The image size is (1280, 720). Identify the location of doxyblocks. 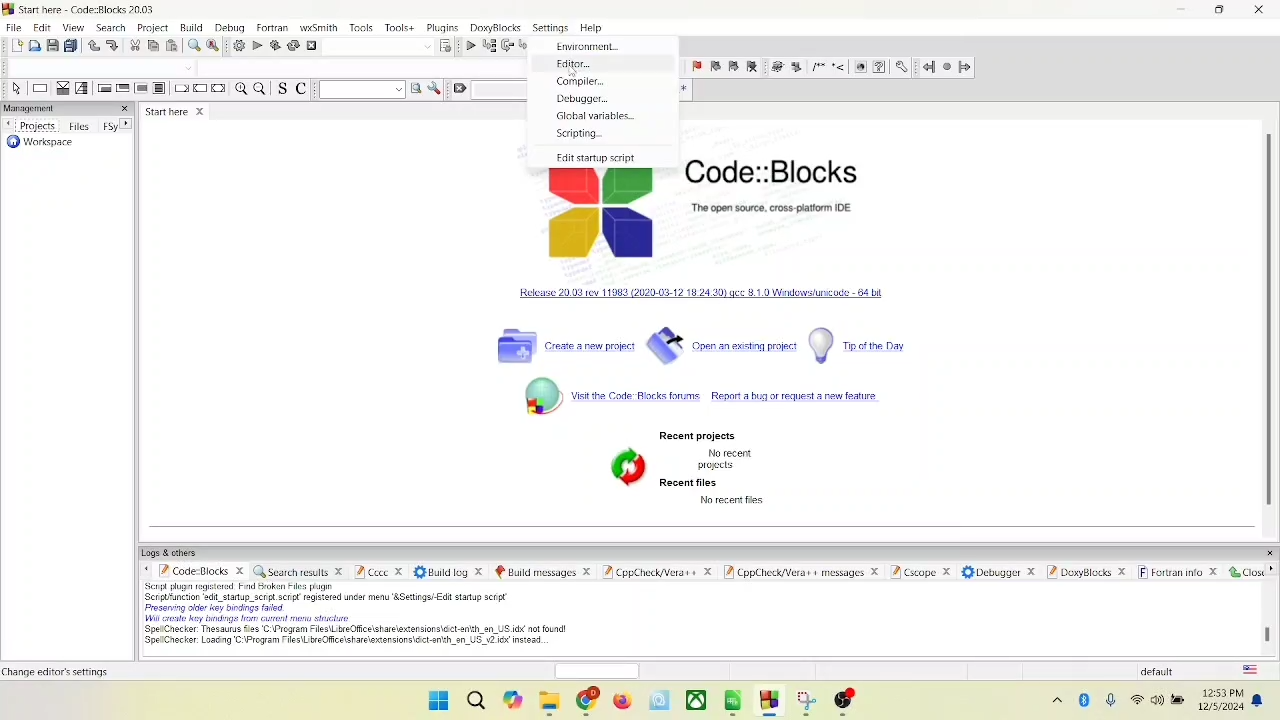
(496, 28).